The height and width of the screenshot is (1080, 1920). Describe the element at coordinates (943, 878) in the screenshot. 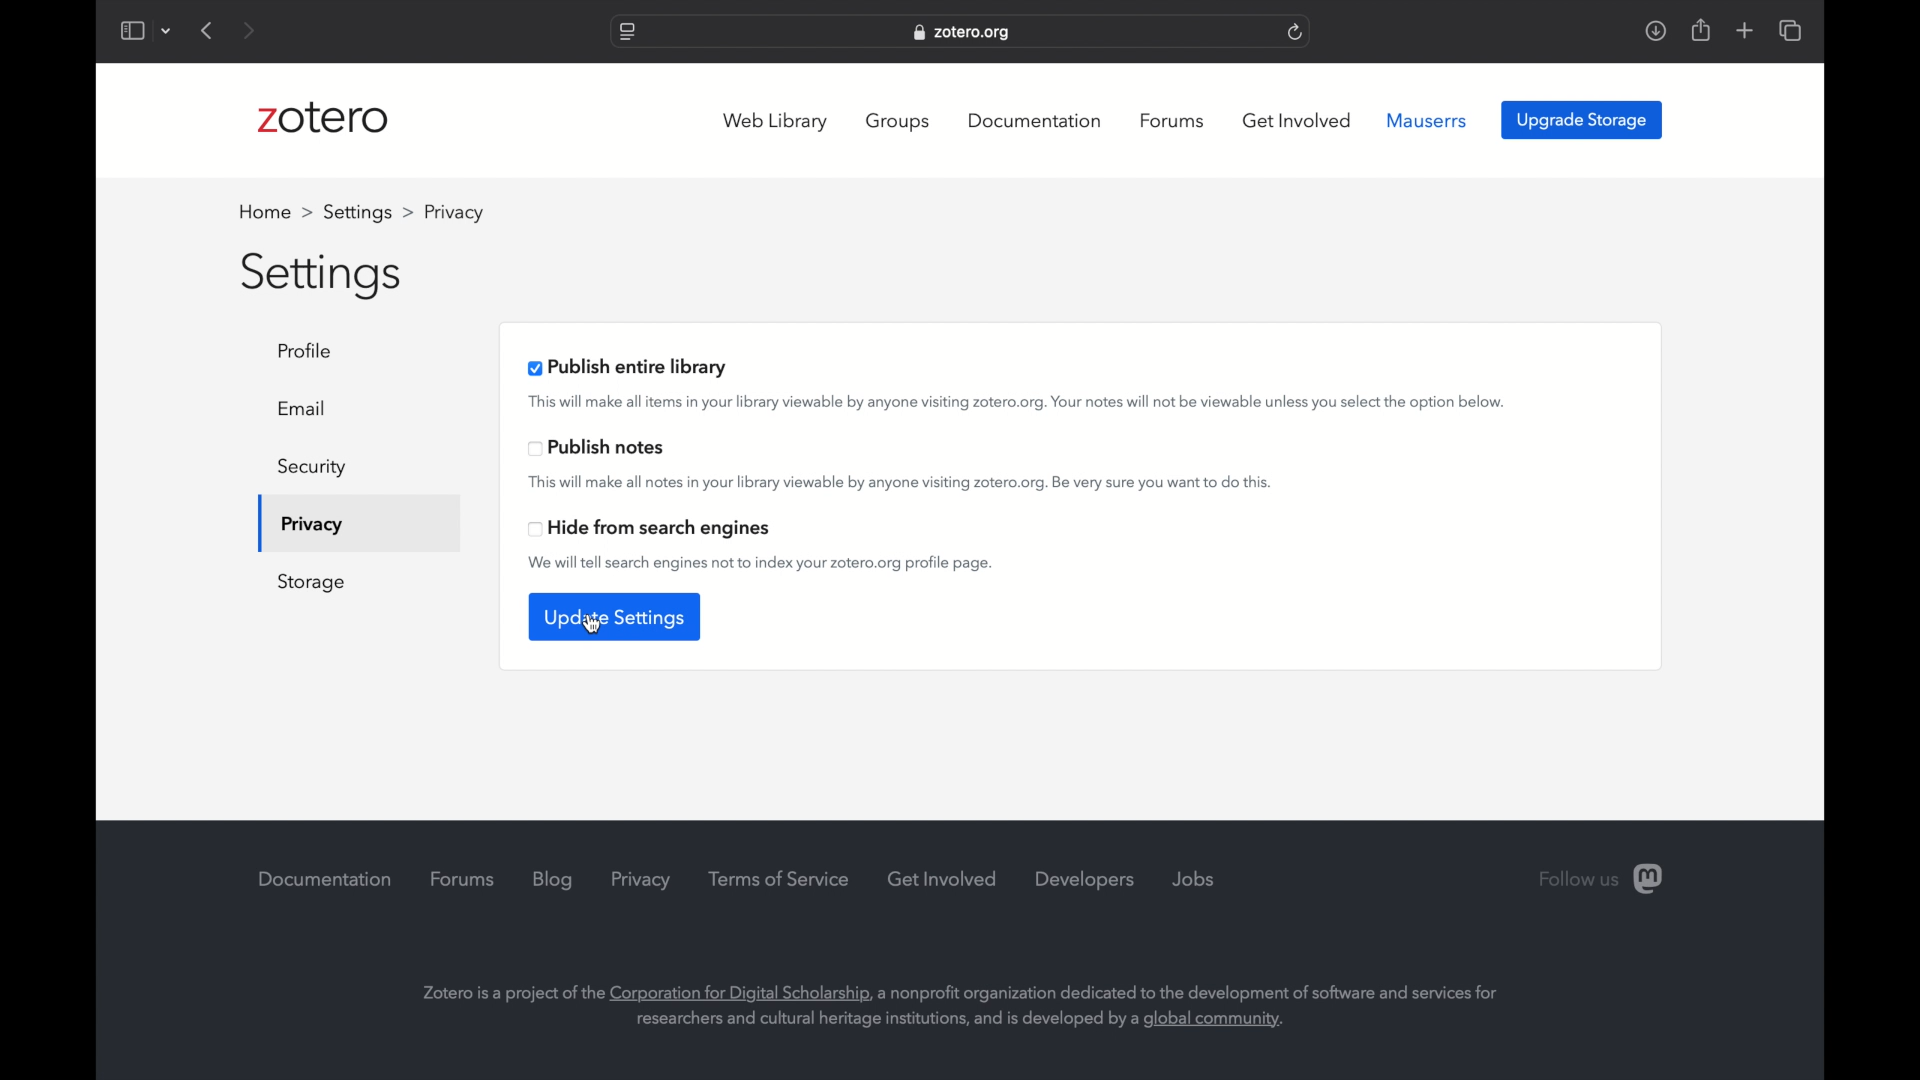

I see `get involved` at that location.